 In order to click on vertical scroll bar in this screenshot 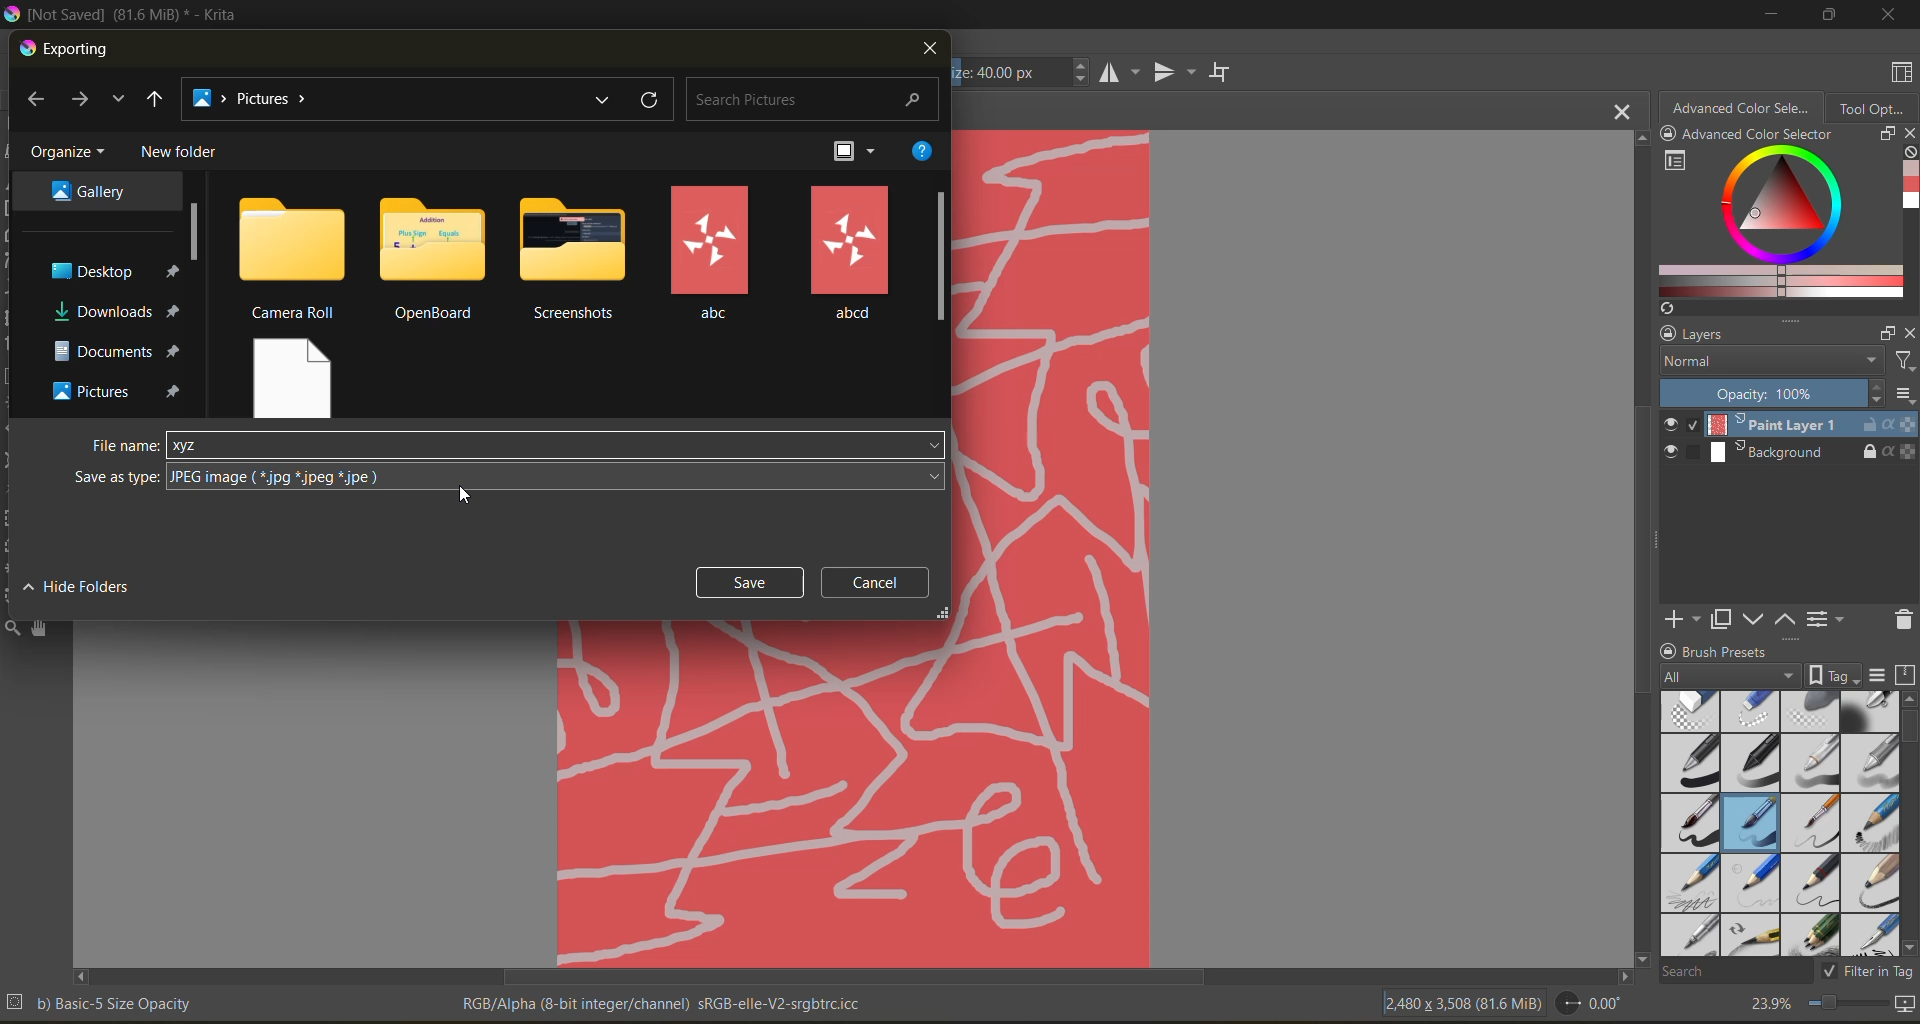, I will do `click(197, 231)`.